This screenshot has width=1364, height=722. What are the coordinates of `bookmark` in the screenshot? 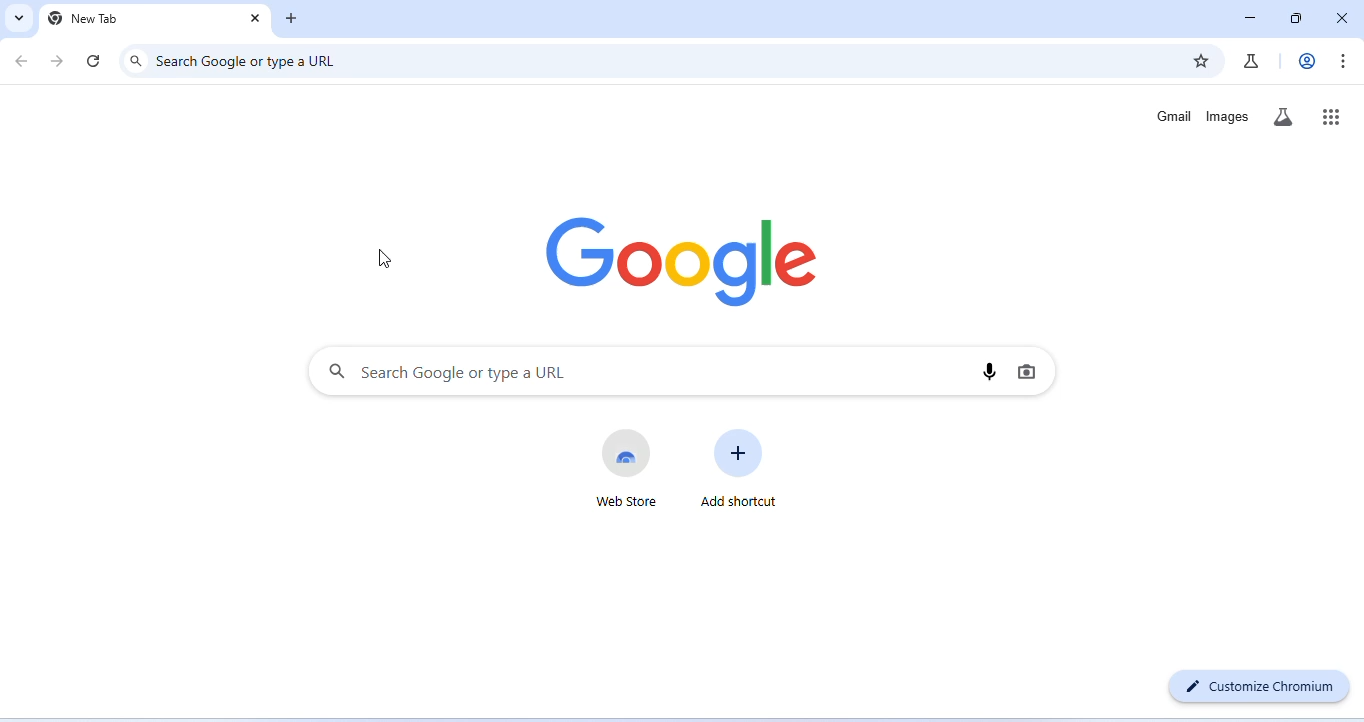 It's located at (1201, 61).